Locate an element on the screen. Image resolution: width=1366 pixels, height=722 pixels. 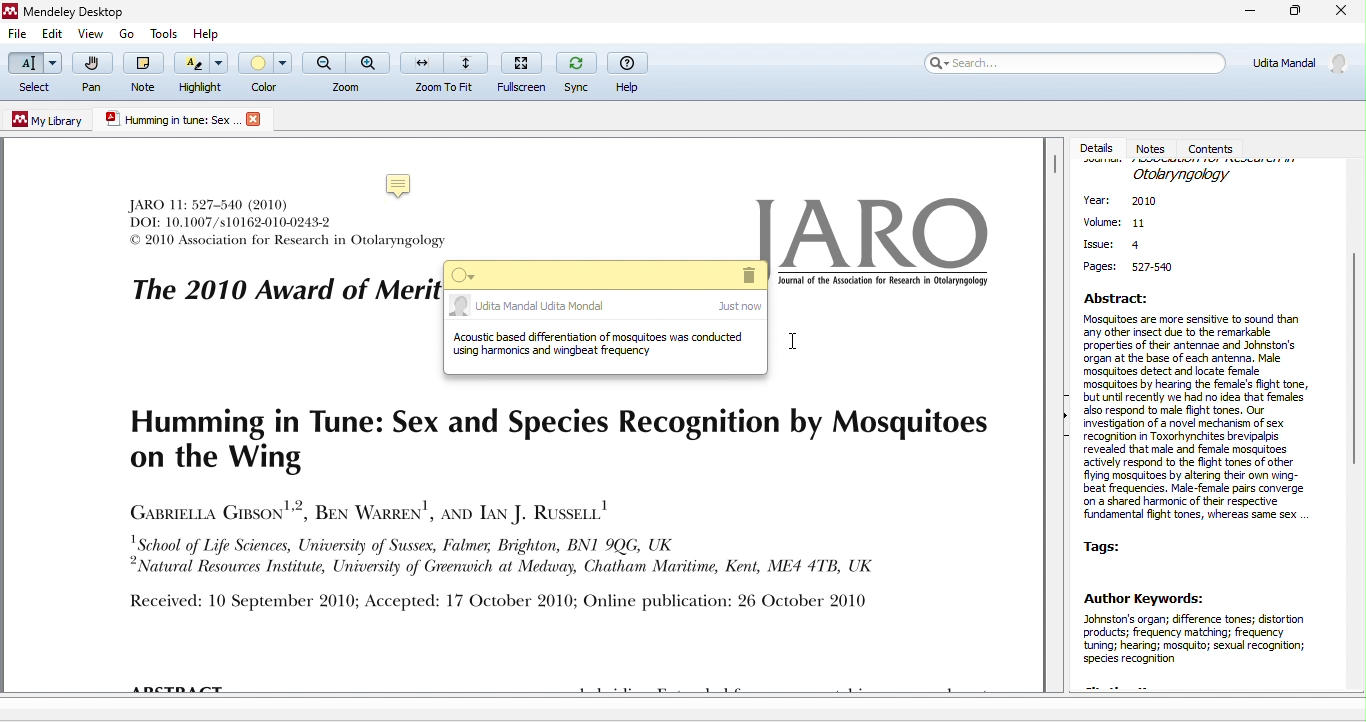
volume:11 is located at coordinates (1115, 224).